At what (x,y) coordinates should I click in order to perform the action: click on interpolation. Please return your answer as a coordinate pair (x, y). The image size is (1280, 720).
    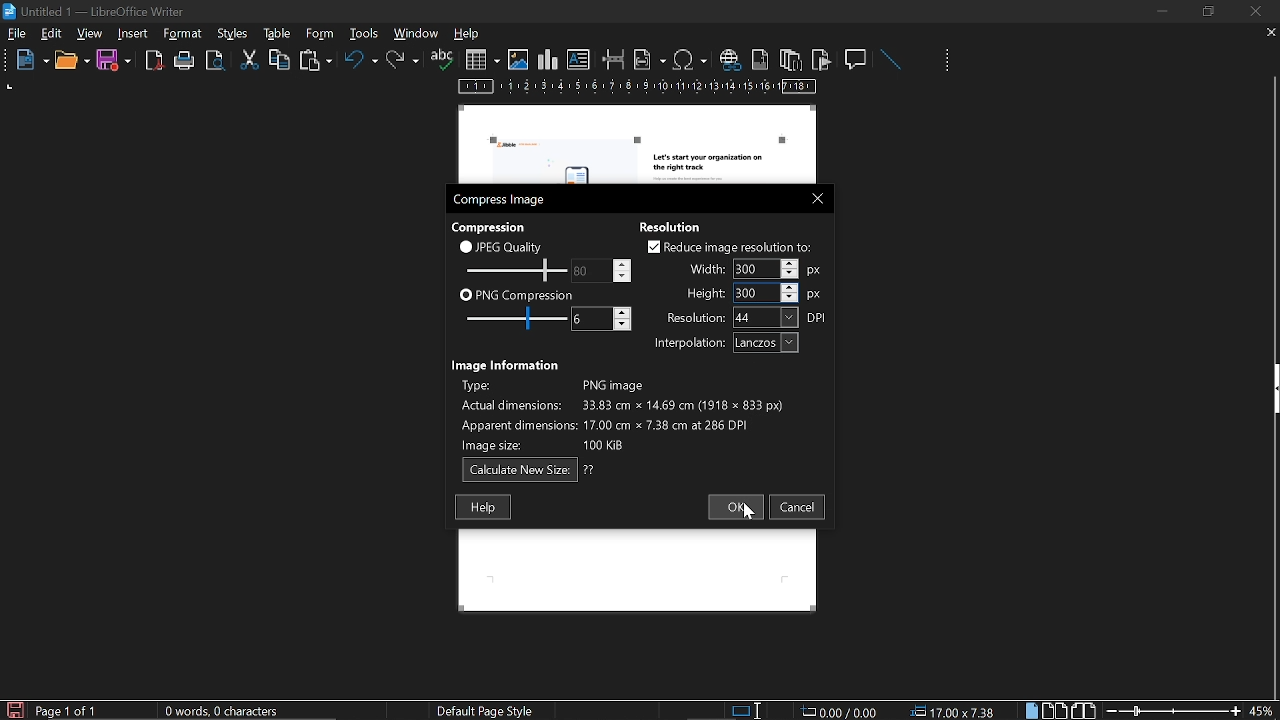
    Looking at the image, I should click on (722, 343).